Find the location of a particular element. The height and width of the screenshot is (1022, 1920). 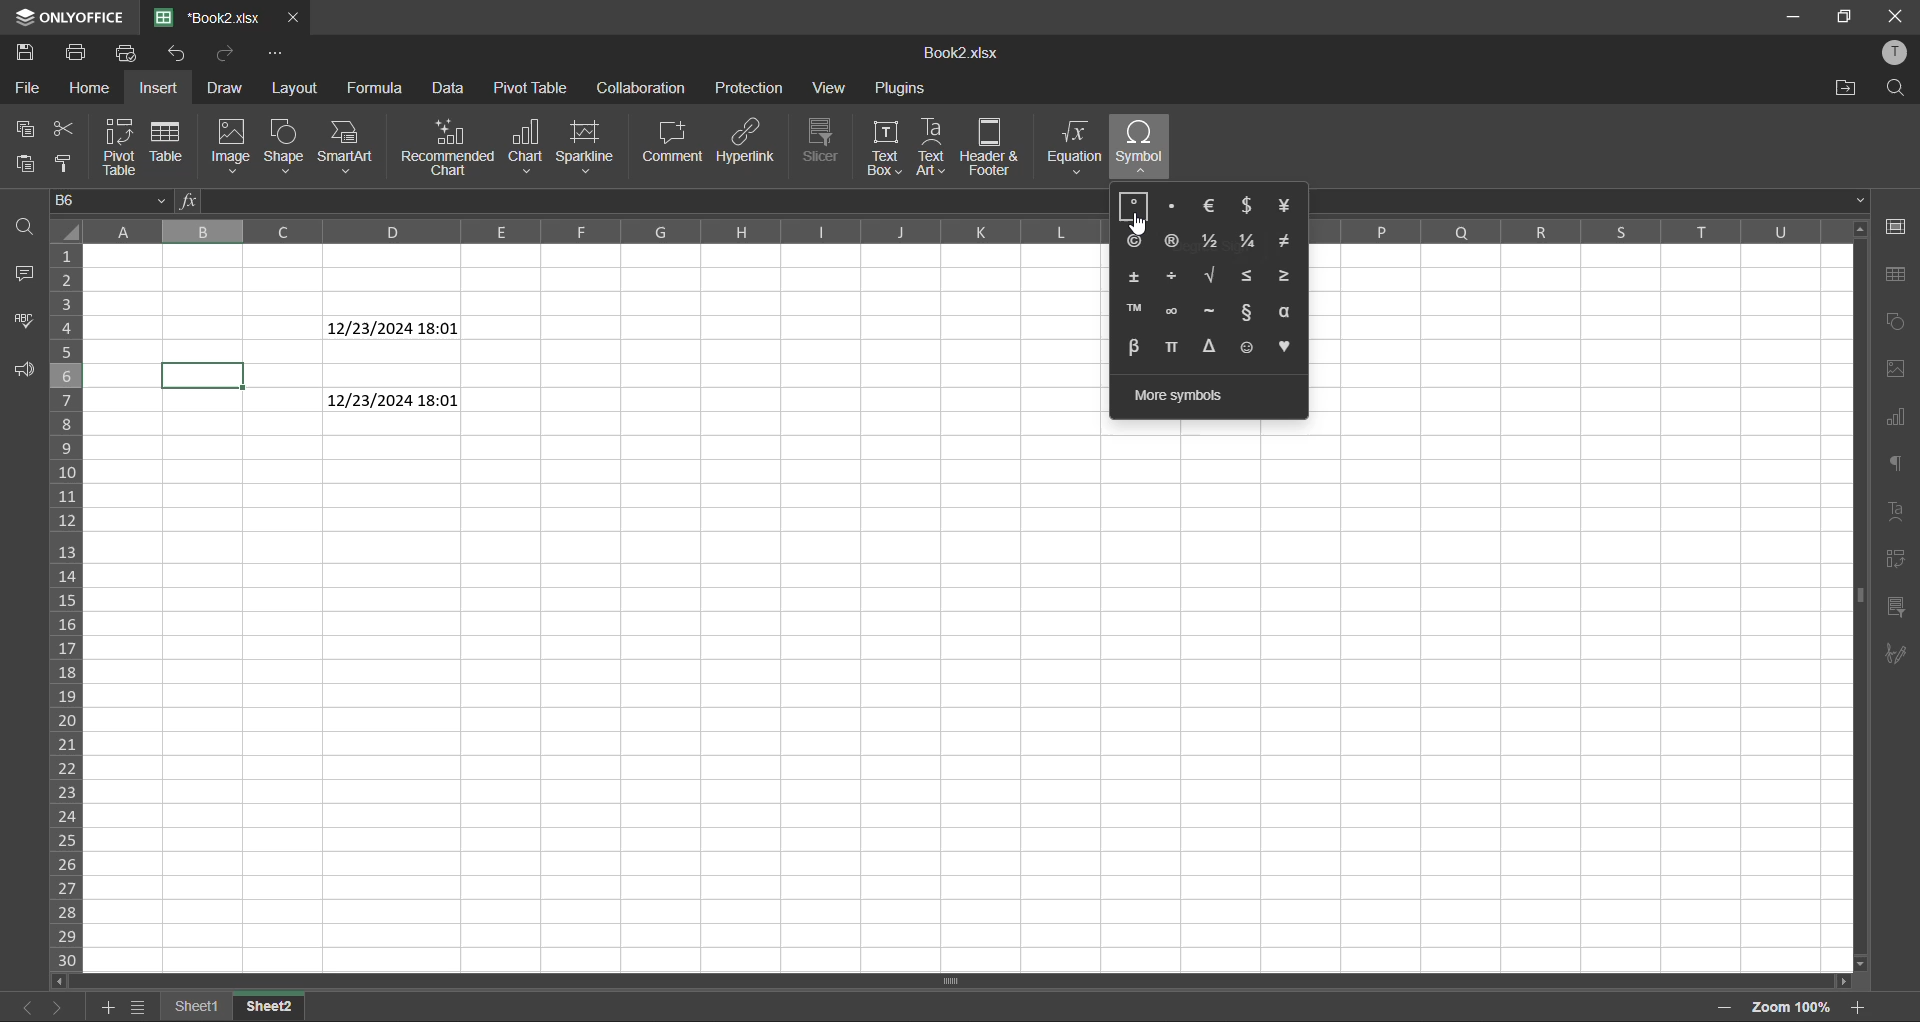

cut is located at coordinates (69, 127).